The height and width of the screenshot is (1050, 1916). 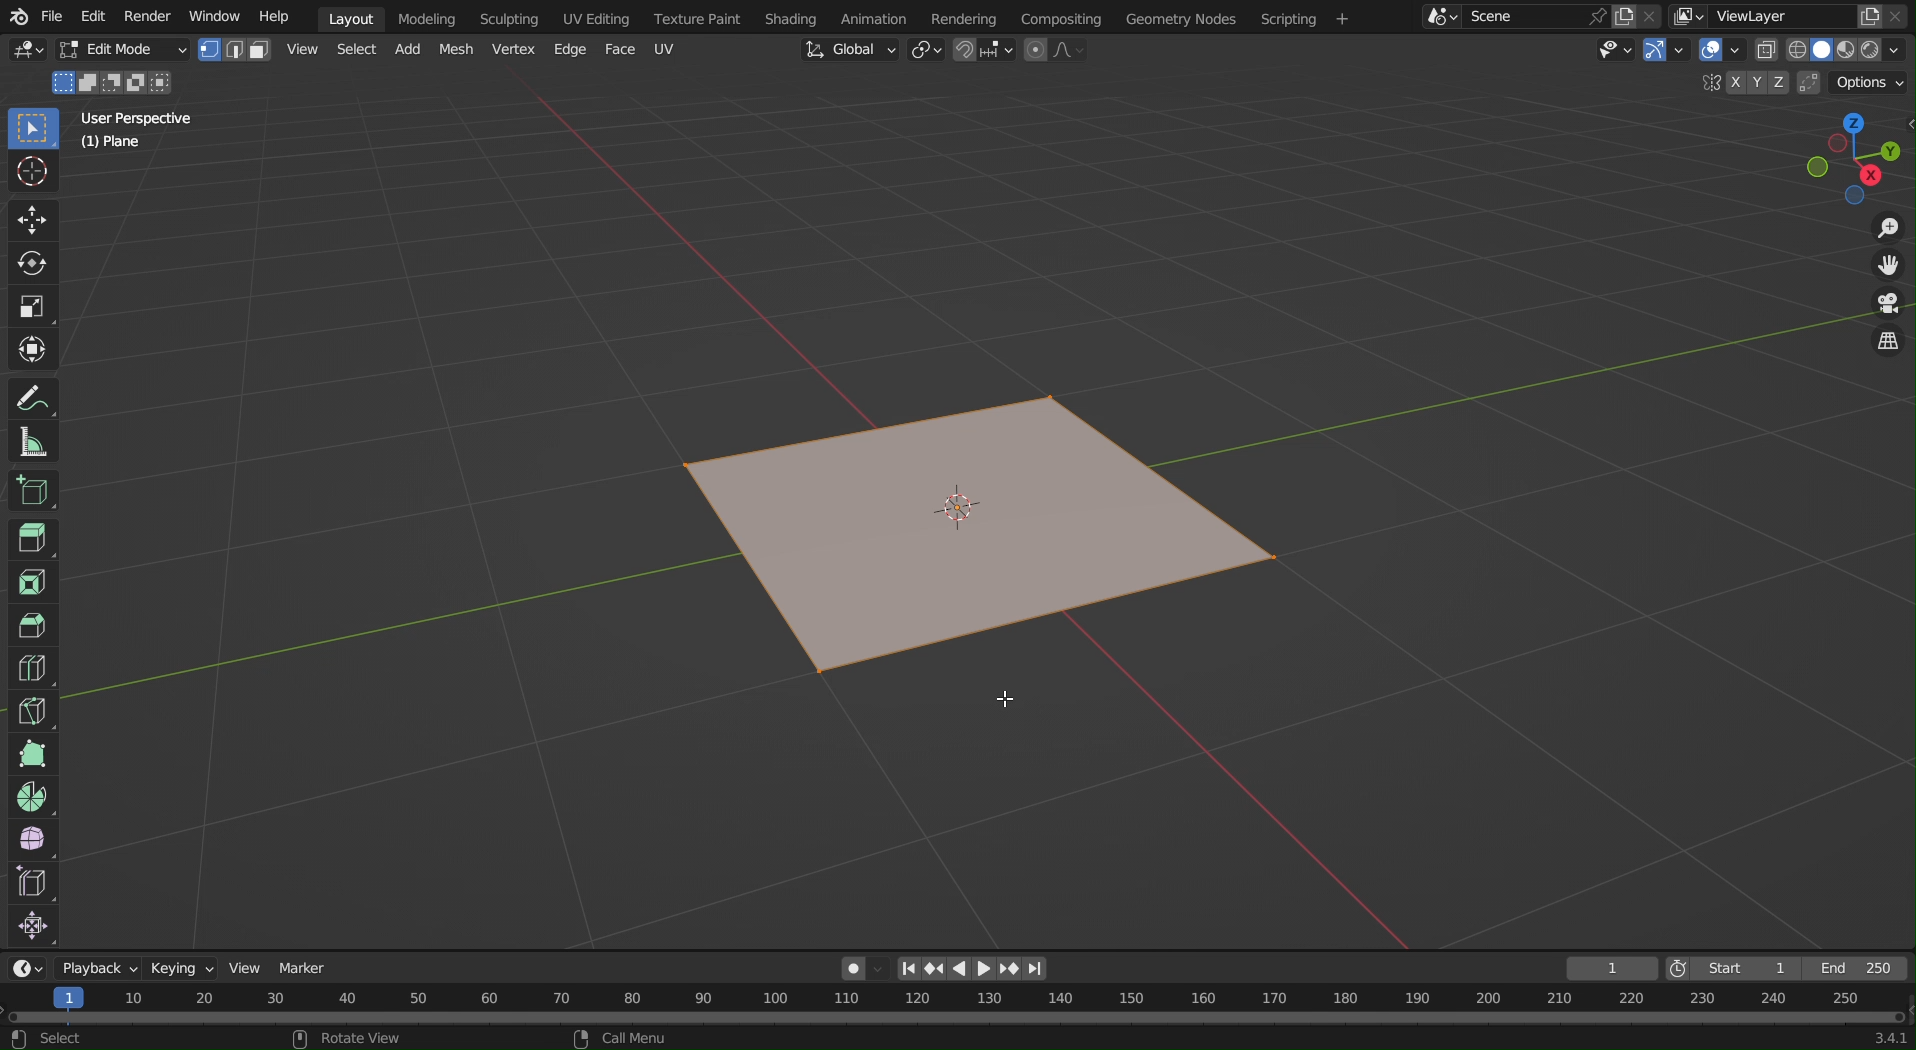 I want to click on Rendering, so click(x=972, y=17).